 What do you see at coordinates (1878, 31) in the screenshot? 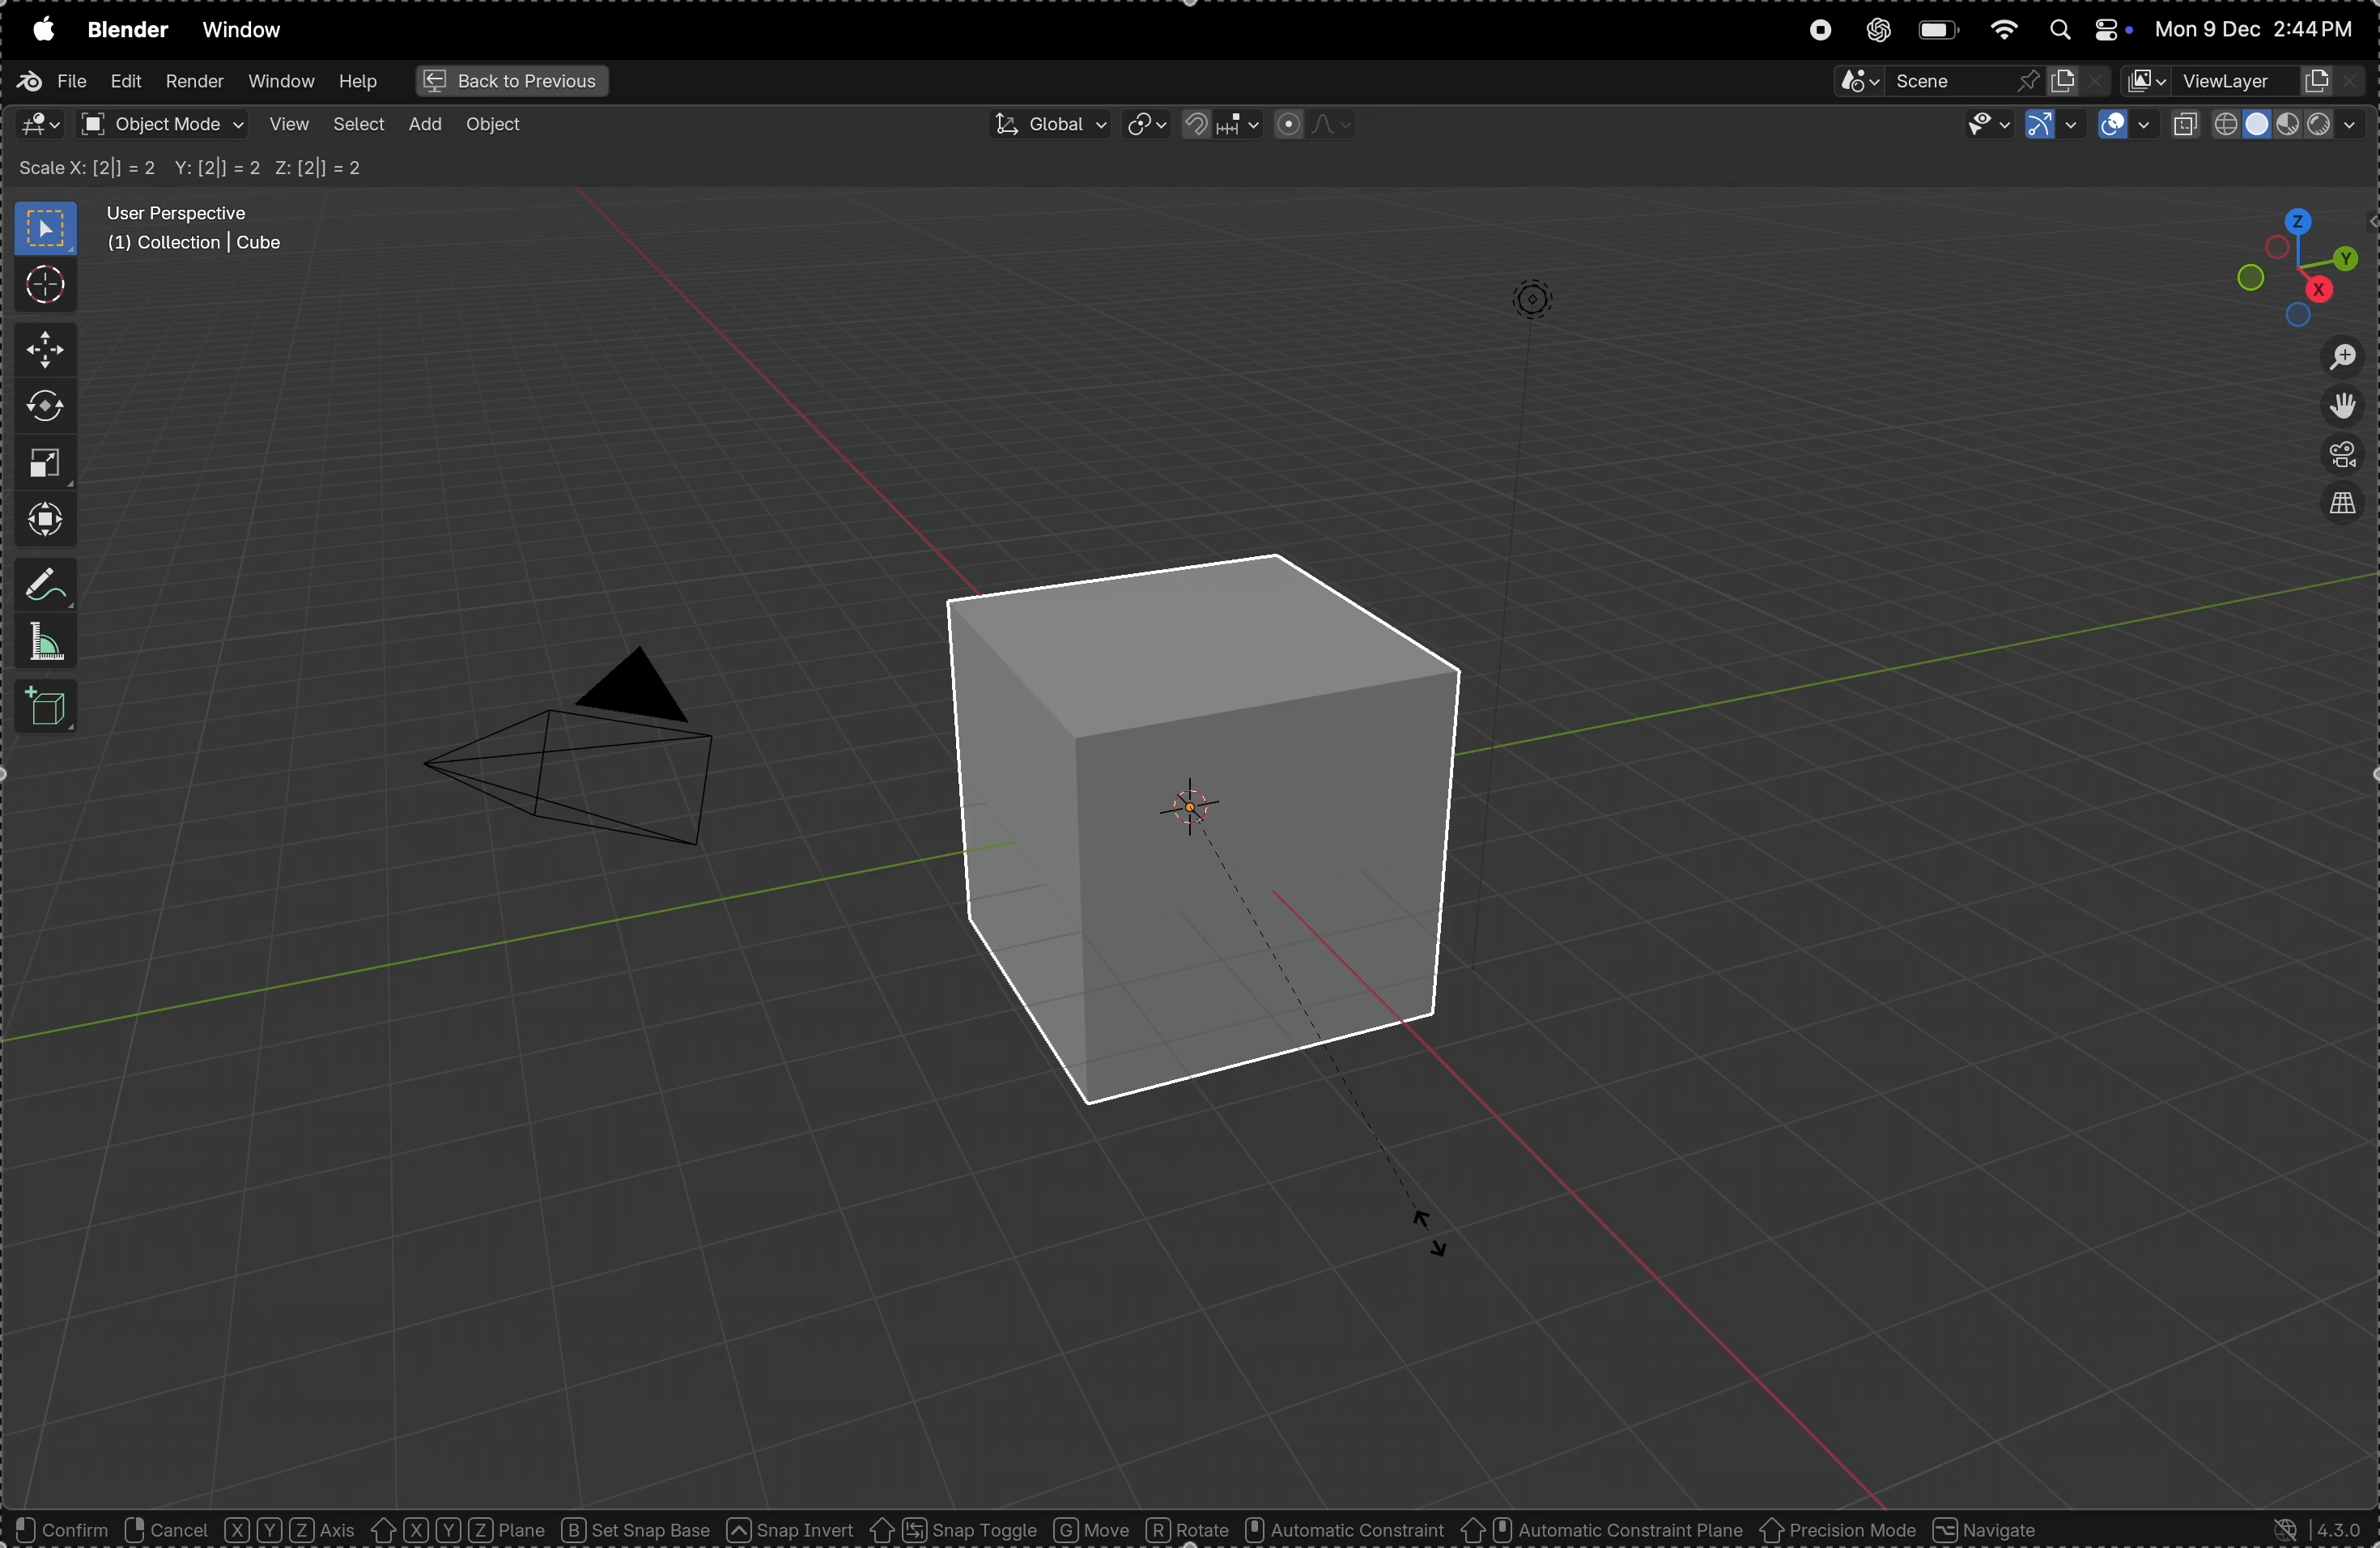
I see `chatgpt` at bounding box center [1878, 31].